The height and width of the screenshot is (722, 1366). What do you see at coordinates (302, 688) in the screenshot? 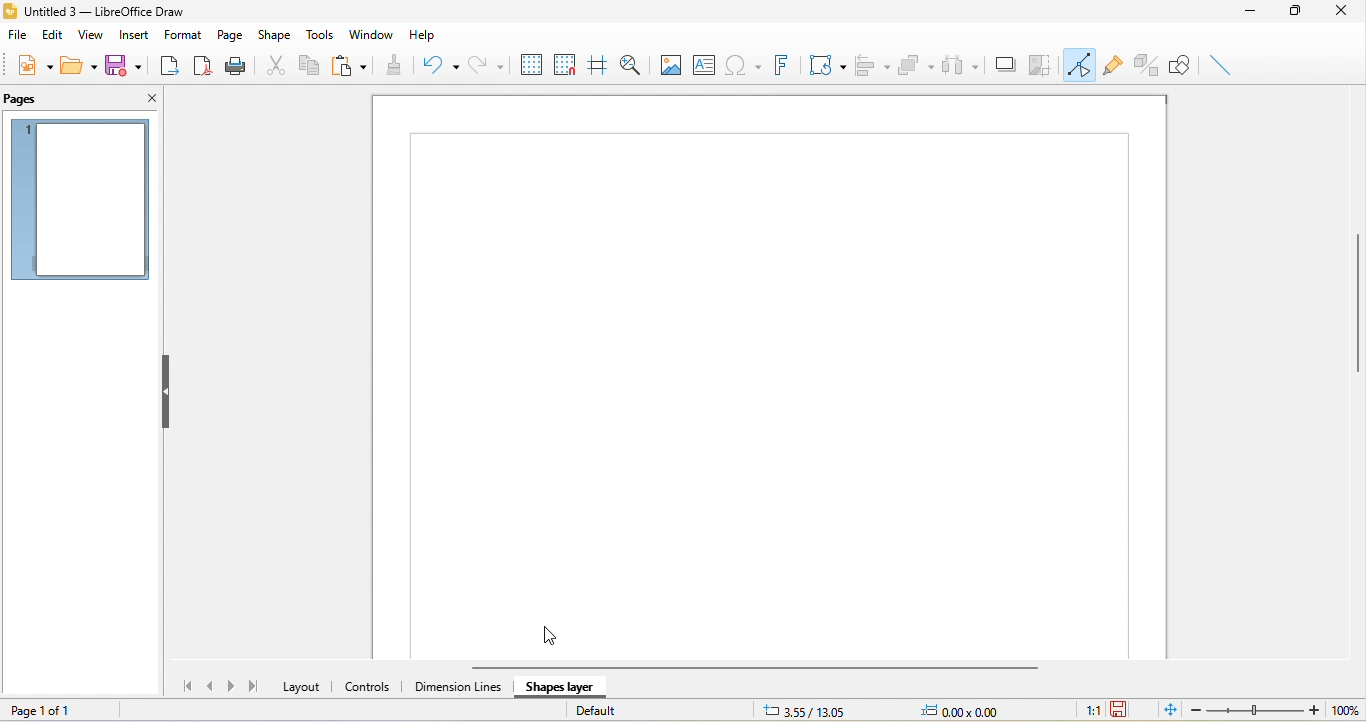
I see `layout` at bounding box center [302, 688].